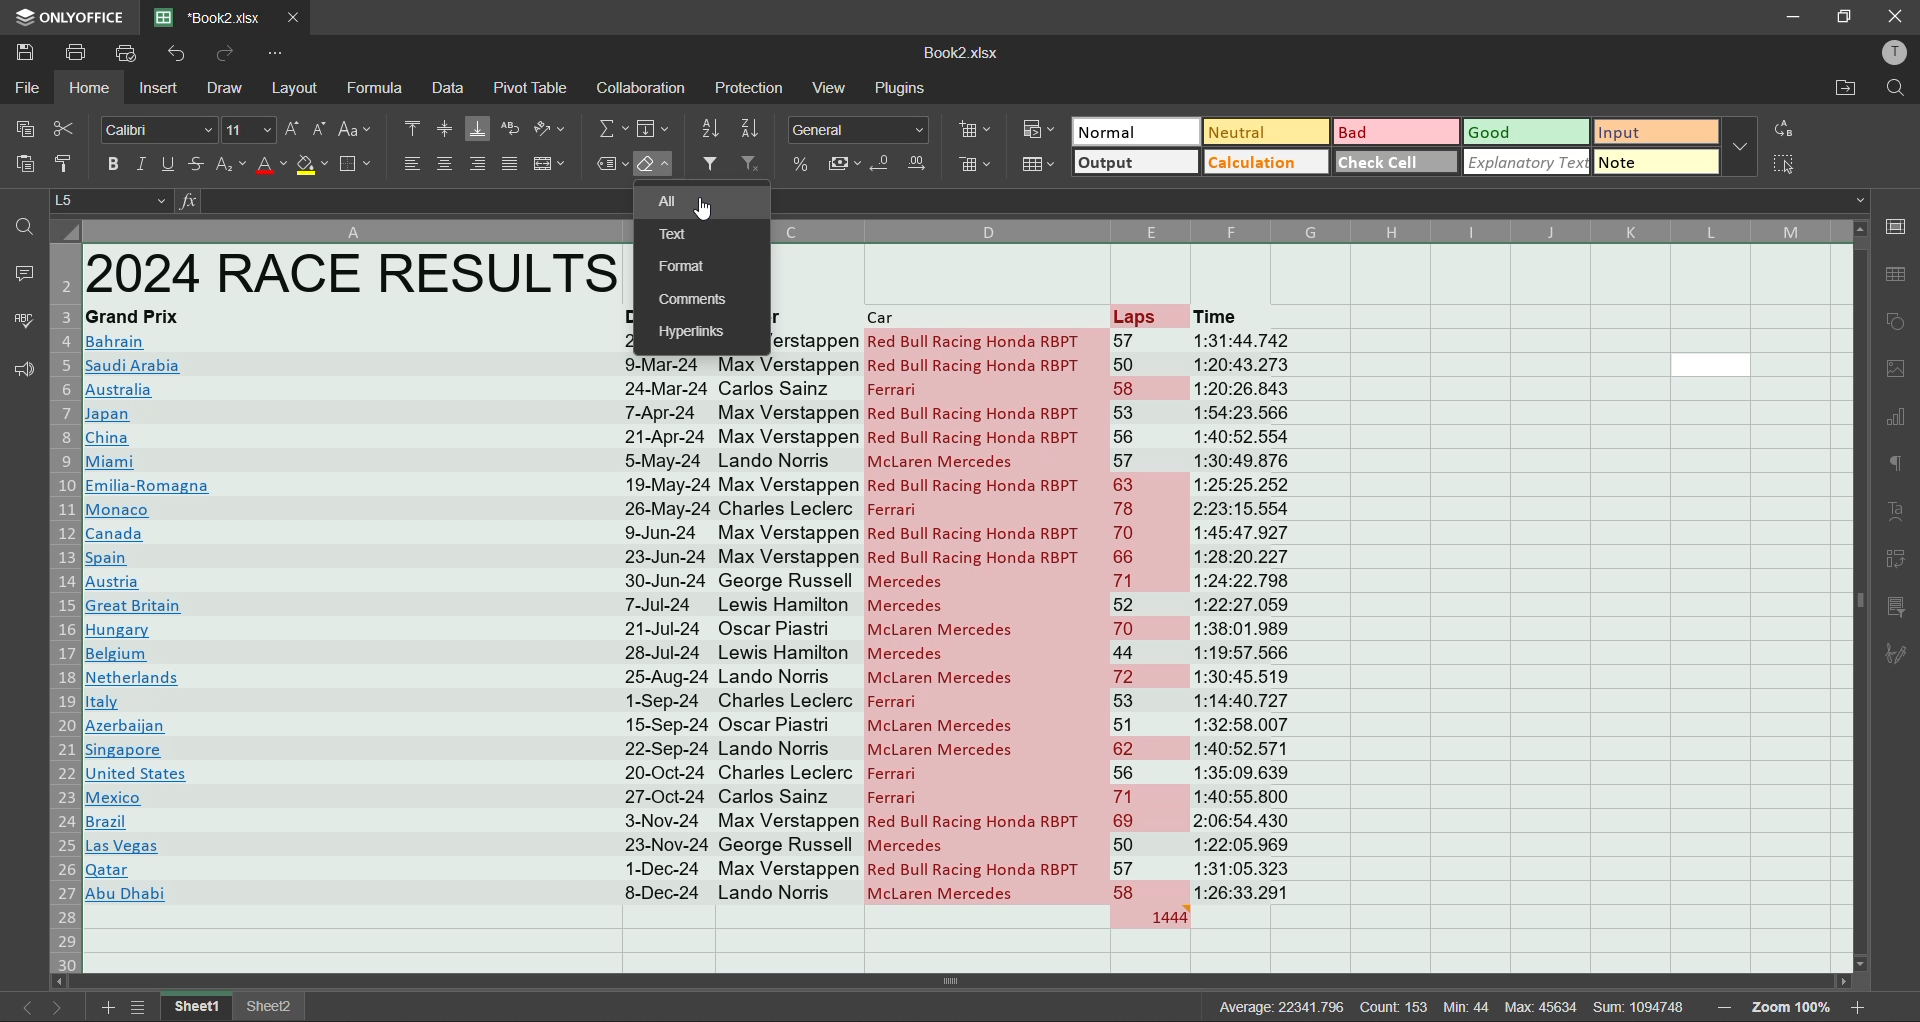 This screenshot has height=1022, width=1920. What do you see at coordinates (20, 323) in the screenshot?
I see `spellcheck` at bounding box center [20, 323].